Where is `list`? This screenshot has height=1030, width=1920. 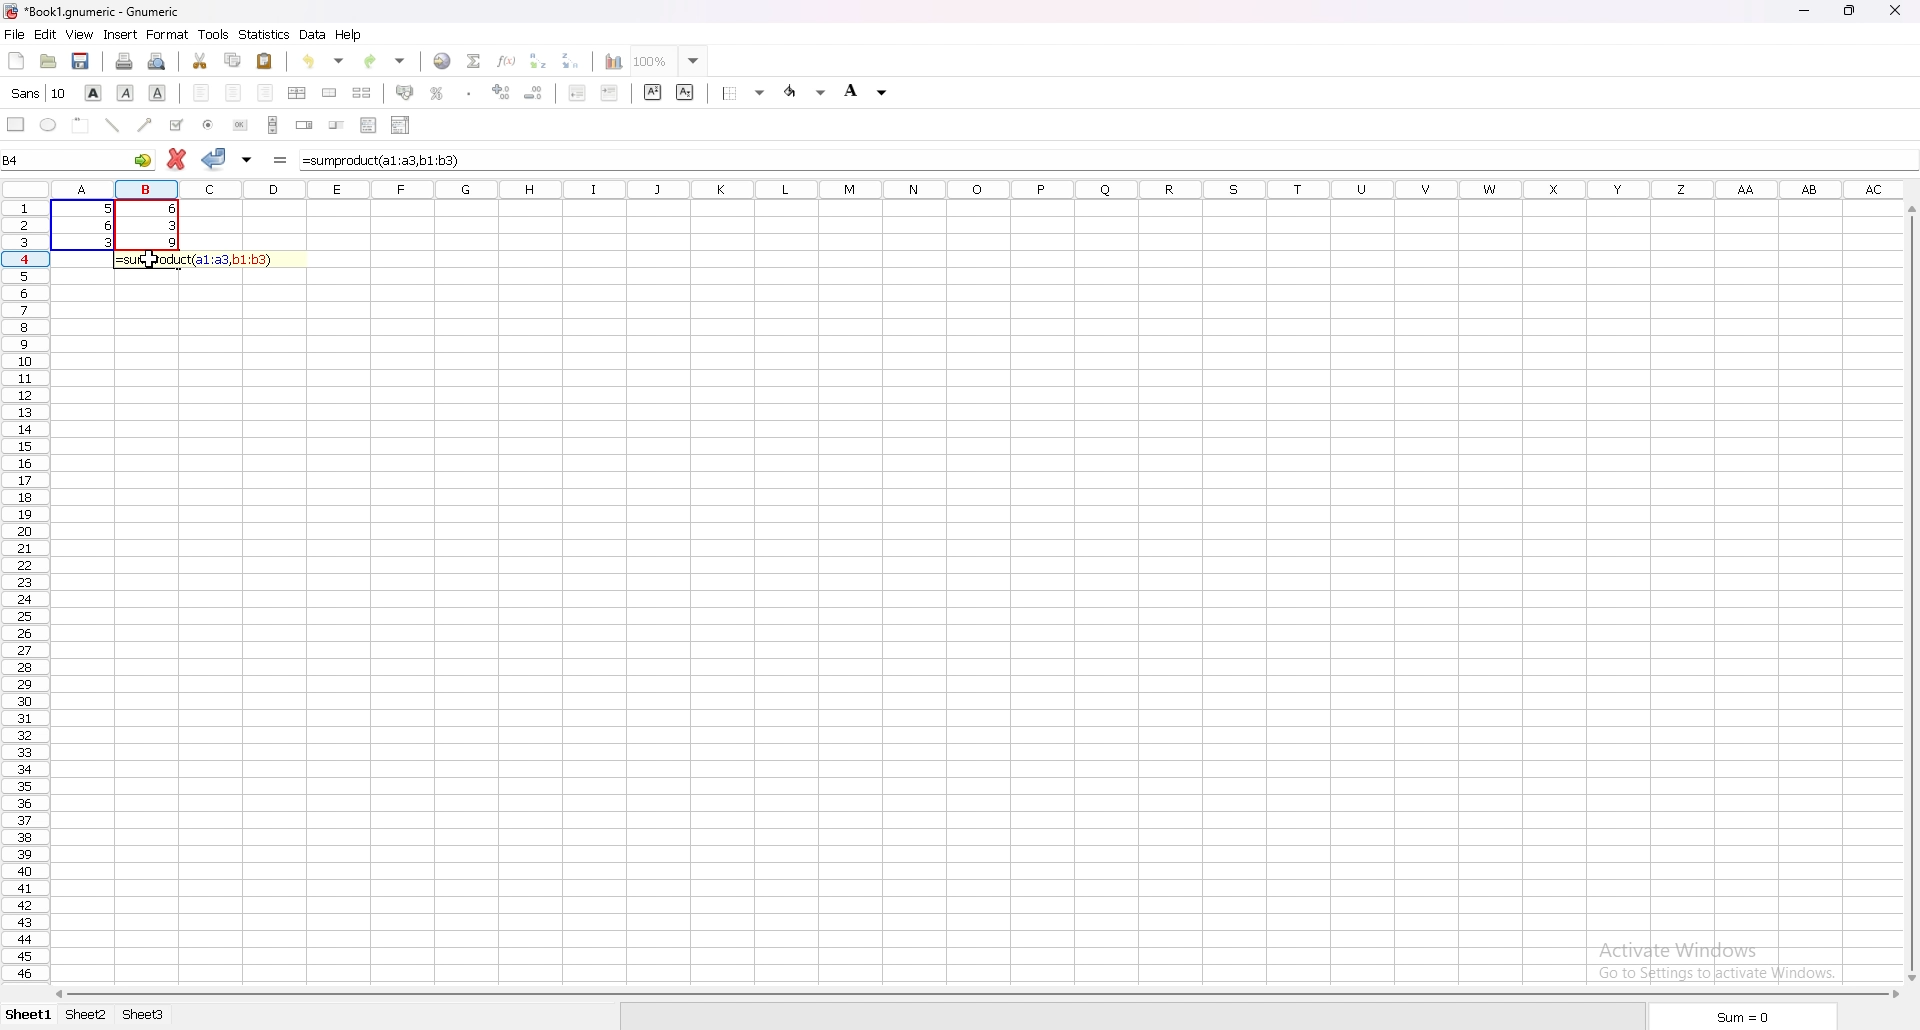 list is located at coordinates (368, 124).